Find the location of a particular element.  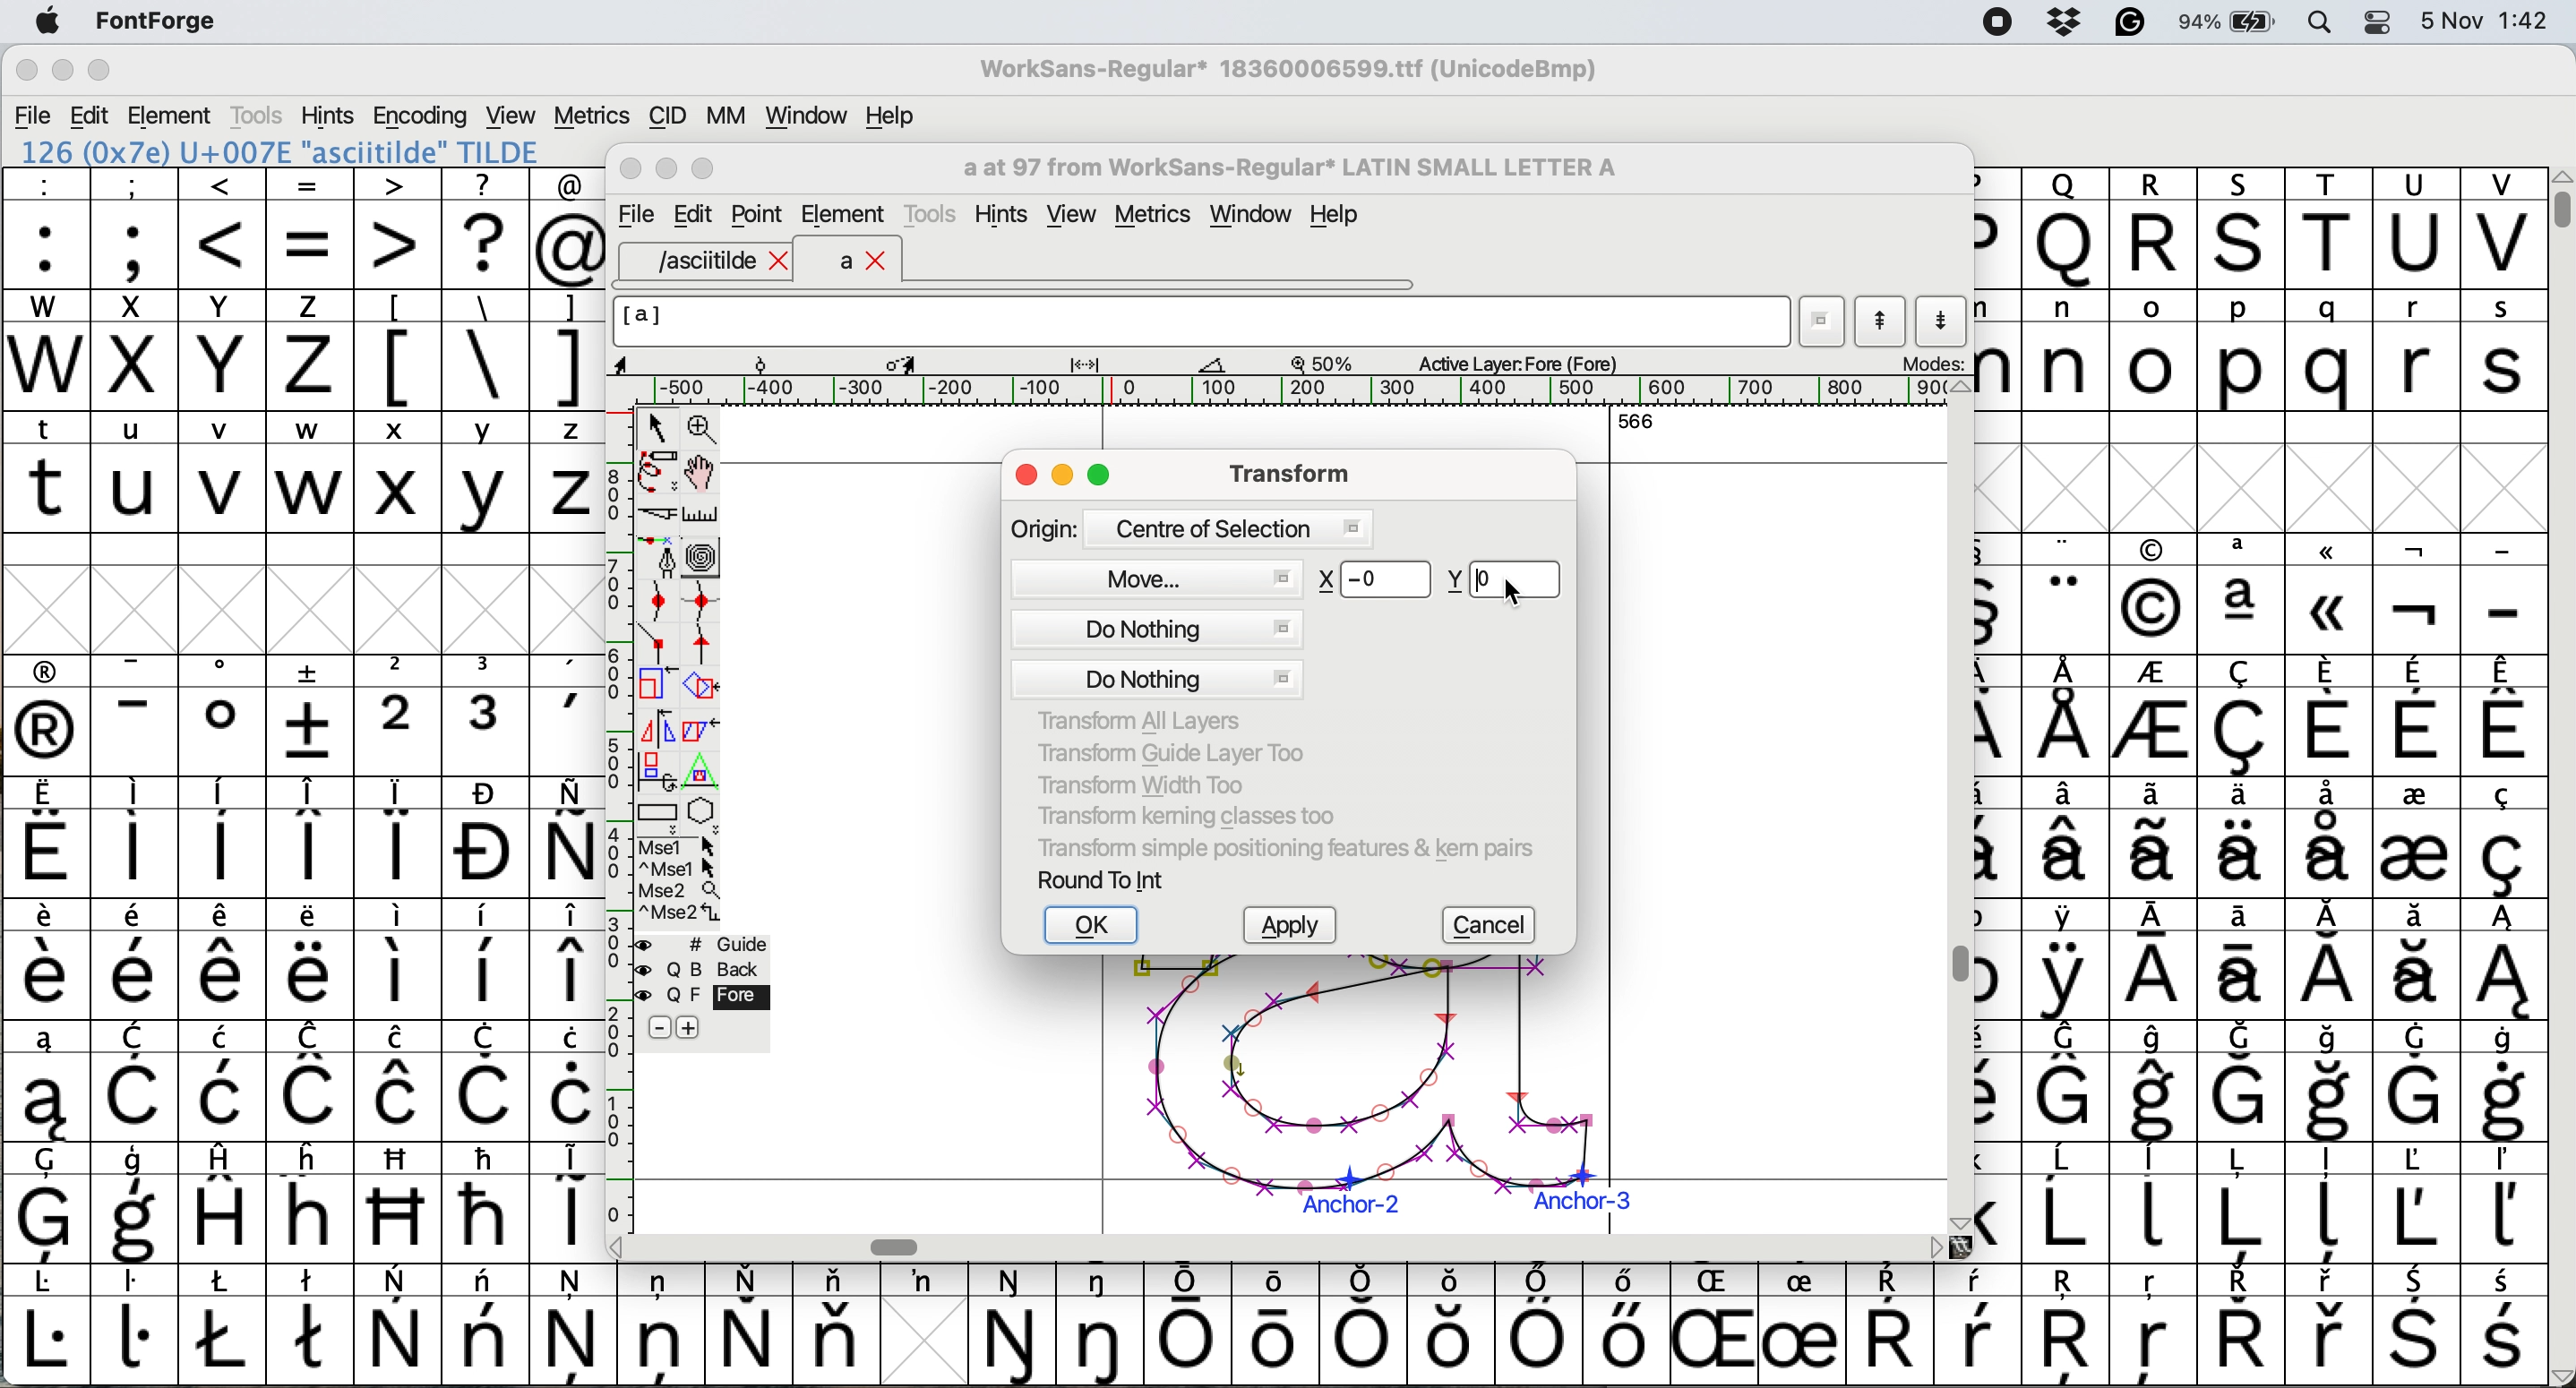

symbol is located at coordinates (1889, 1326).